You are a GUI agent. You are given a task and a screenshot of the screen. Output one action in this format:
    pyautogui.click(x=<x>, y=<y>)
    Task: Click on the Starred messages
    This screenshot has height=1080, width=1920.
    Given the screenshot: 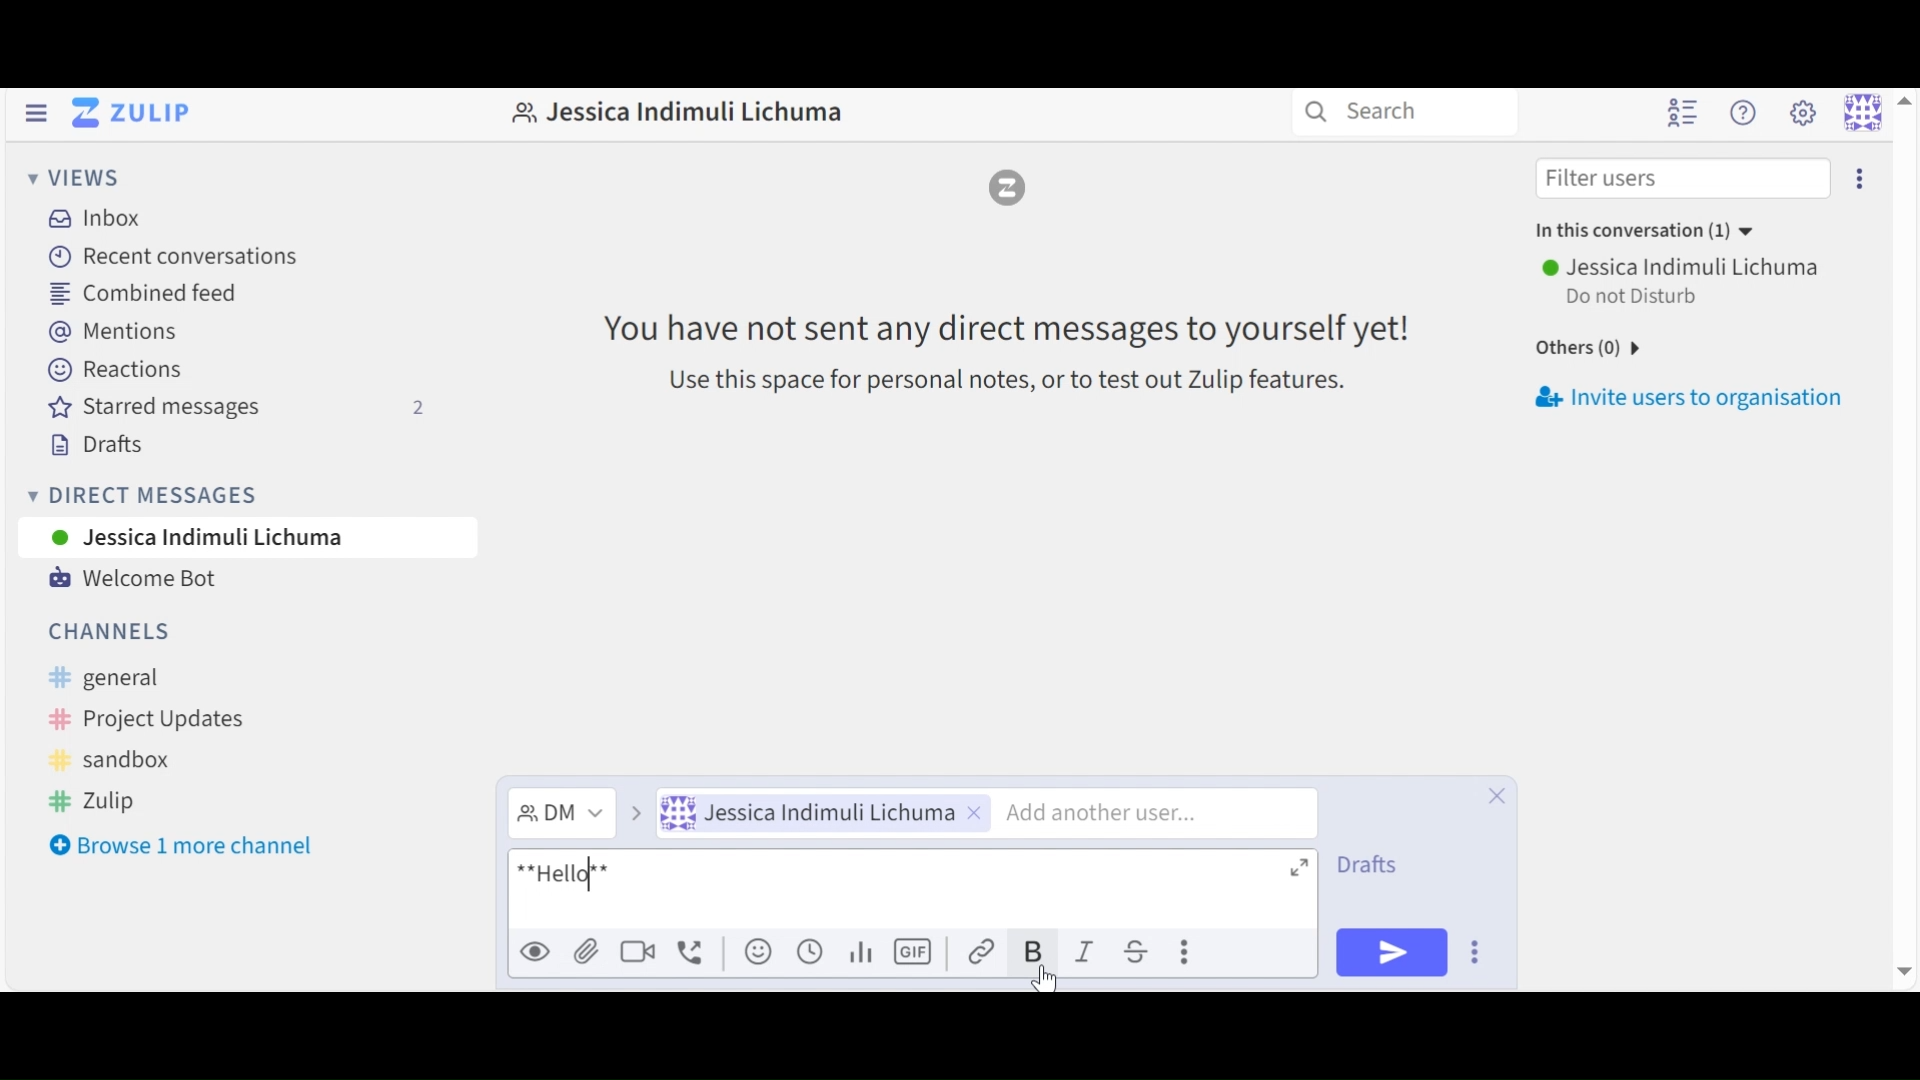 What is the action you would take?
    pyautogui.click(x=236, y=407)
    